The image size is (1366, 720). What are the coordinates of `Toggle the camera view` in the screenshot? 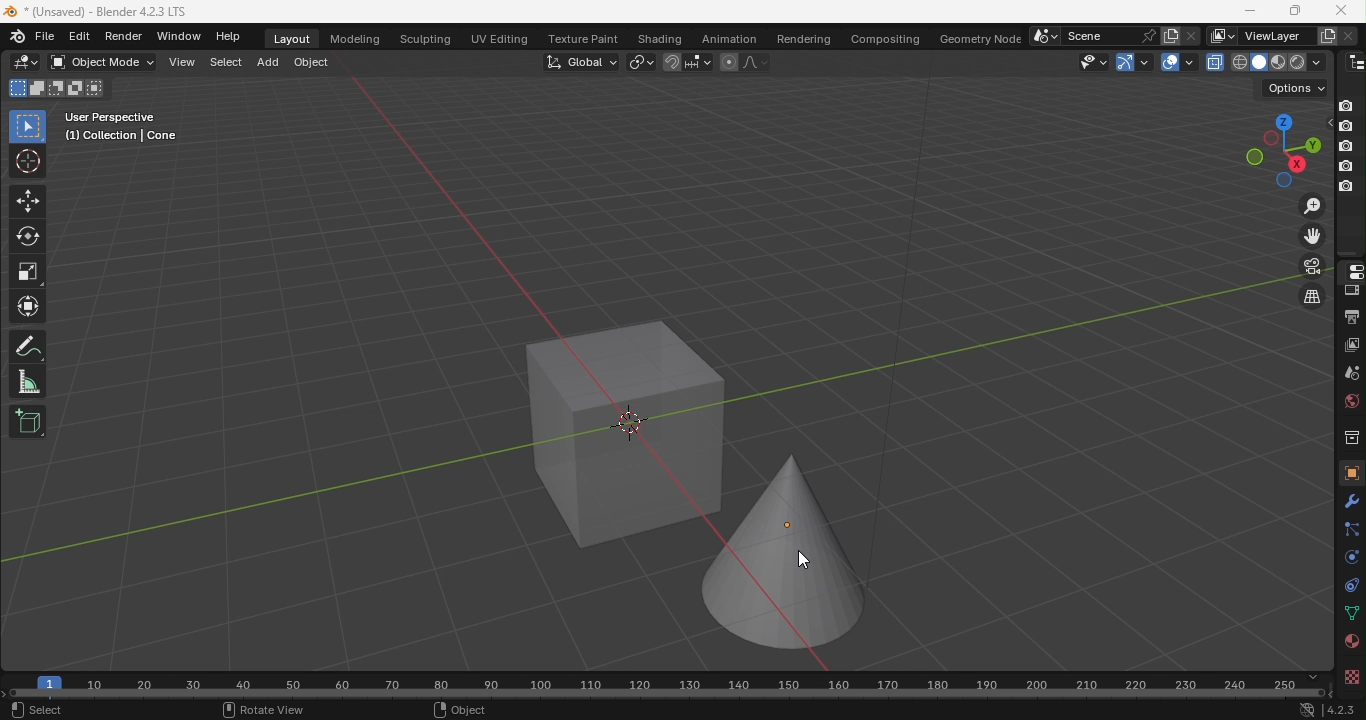 It's located at (1314, 266).